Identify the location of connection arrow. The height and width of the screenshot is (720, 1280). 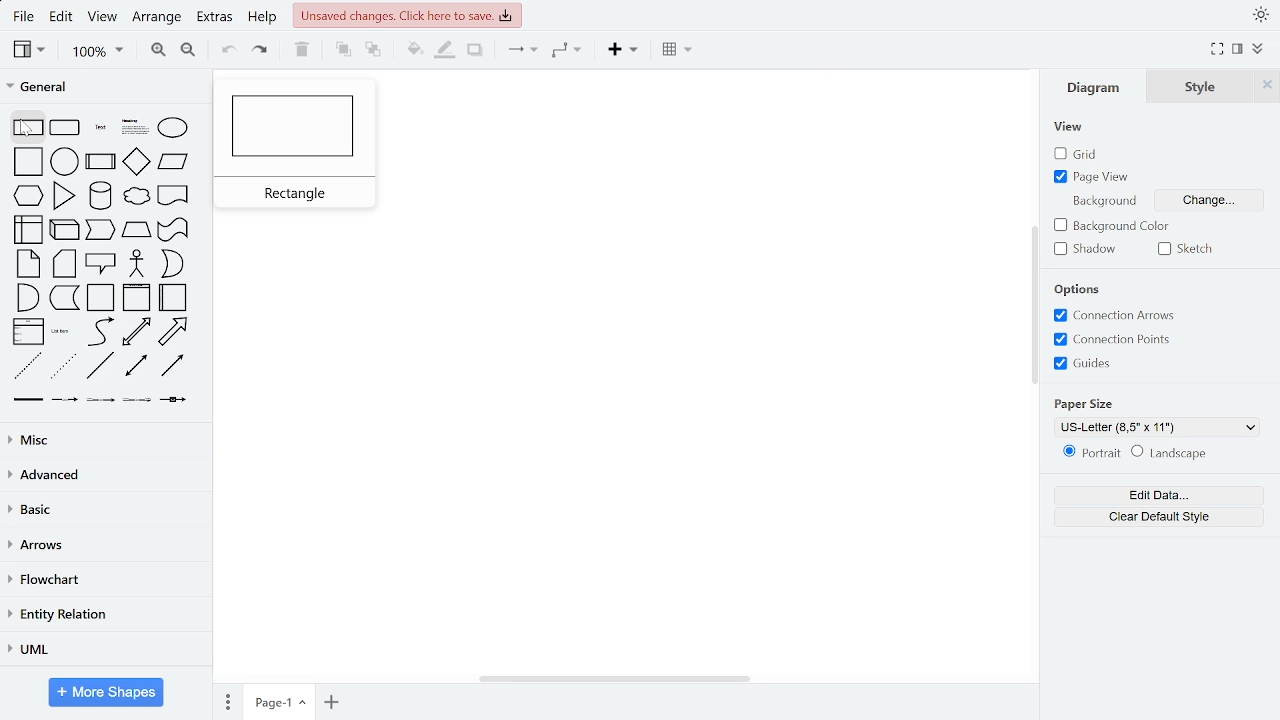
(1113, 315).